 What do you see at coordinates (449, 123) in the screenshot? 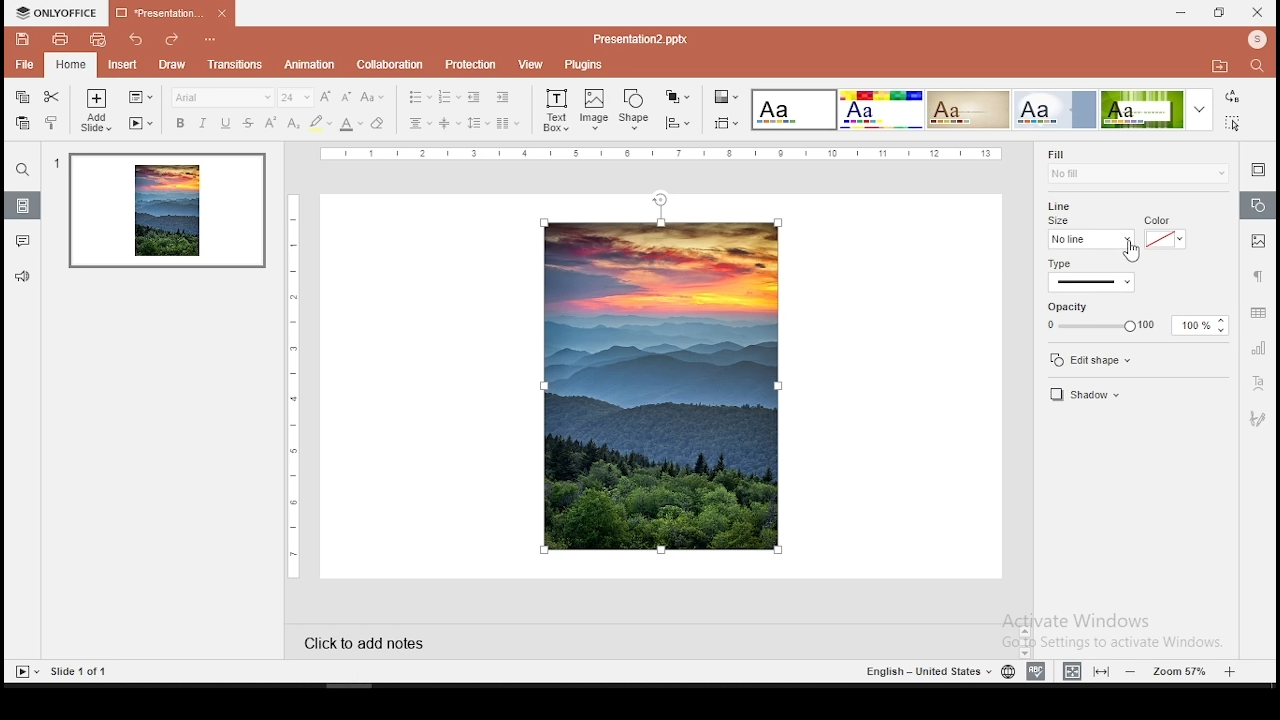
I see `vertical alignment` at bounding box center [449, 123].